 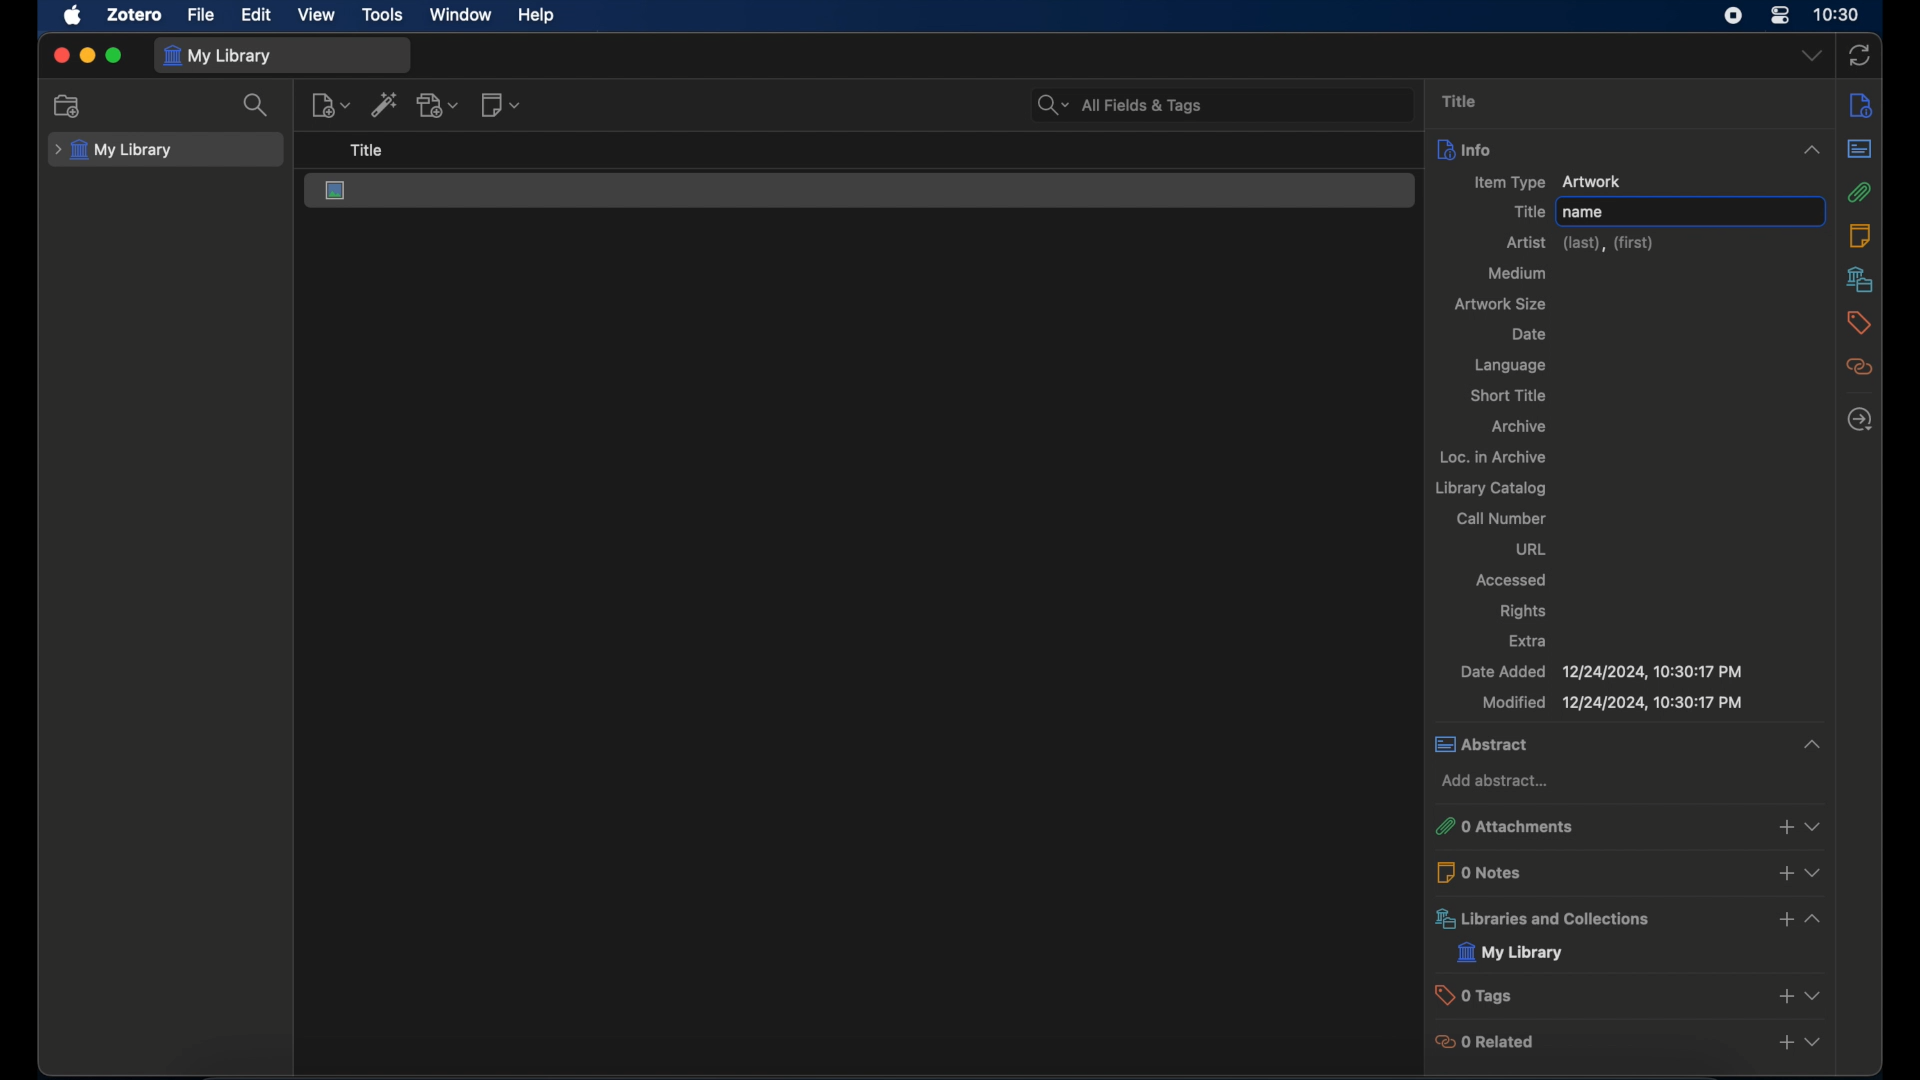 What do you see at coordinates (217, 55) in the screenshot?
I see `my library` at bounding box center [217, 55].